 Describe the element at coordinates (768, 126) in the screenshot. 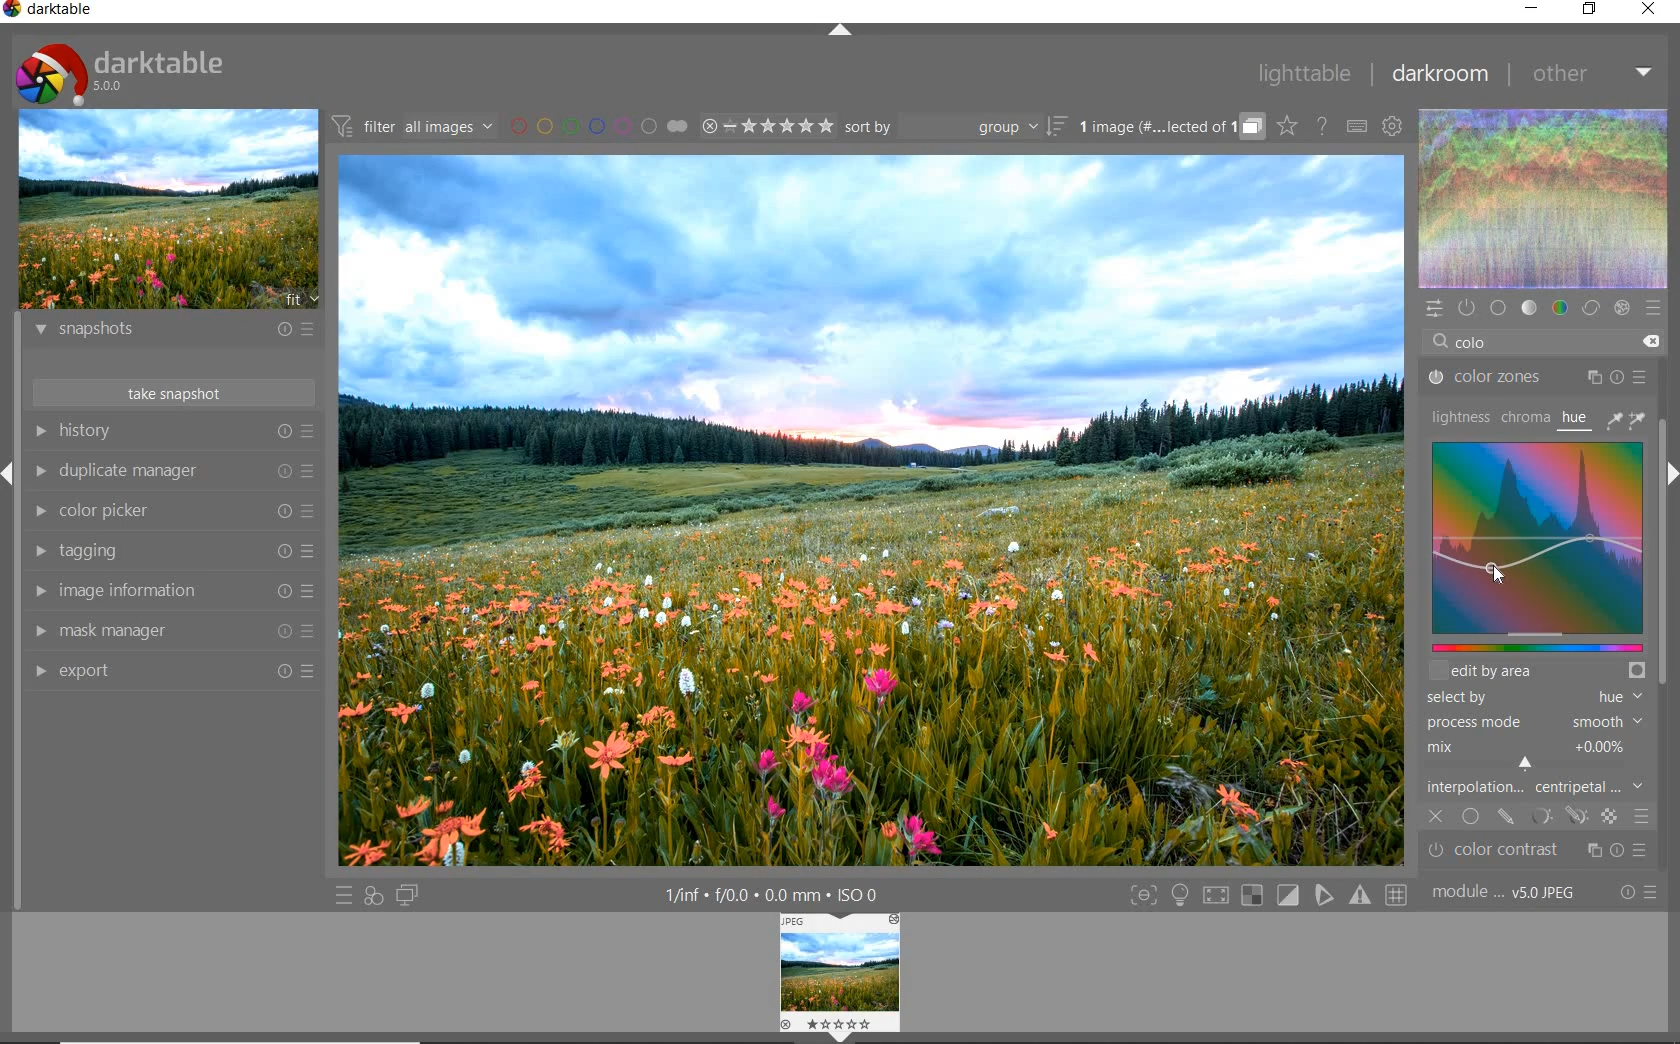

I see `range ratings for selected images` at that location.